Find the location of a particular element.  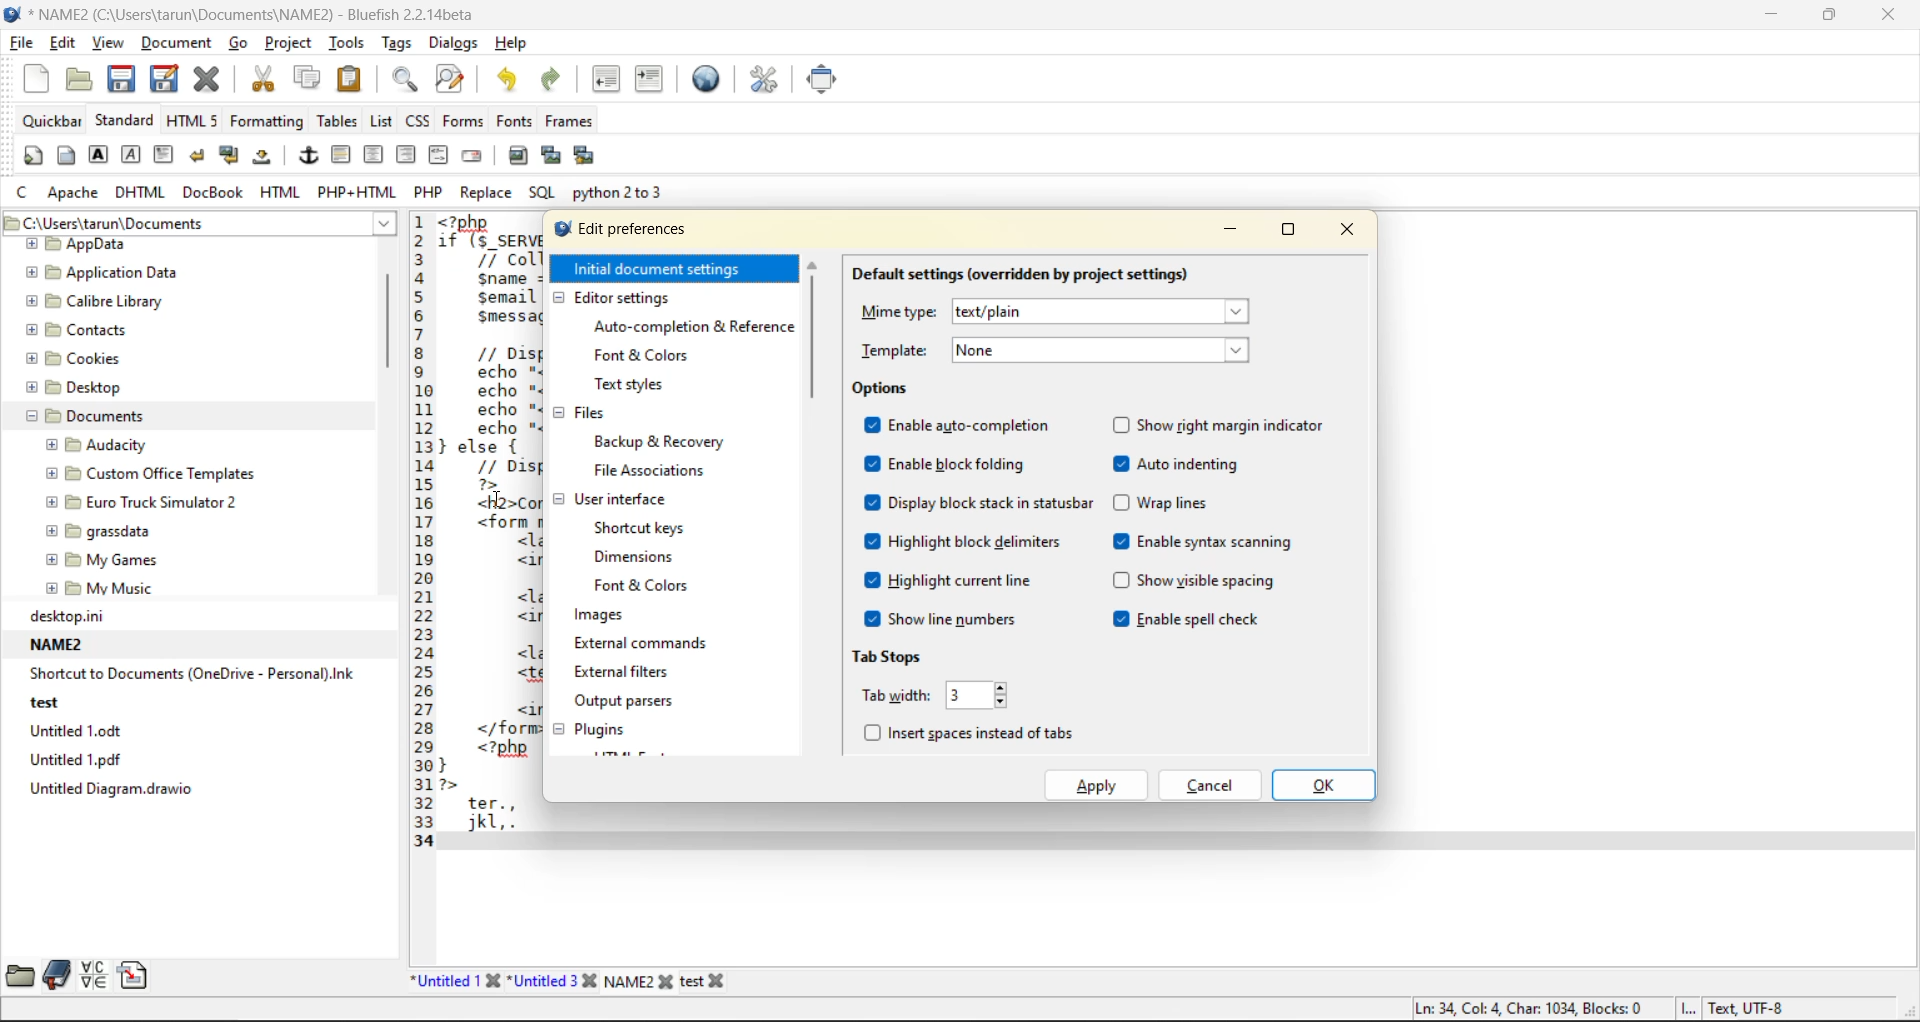

charmap is located at coordinates (91, 977).